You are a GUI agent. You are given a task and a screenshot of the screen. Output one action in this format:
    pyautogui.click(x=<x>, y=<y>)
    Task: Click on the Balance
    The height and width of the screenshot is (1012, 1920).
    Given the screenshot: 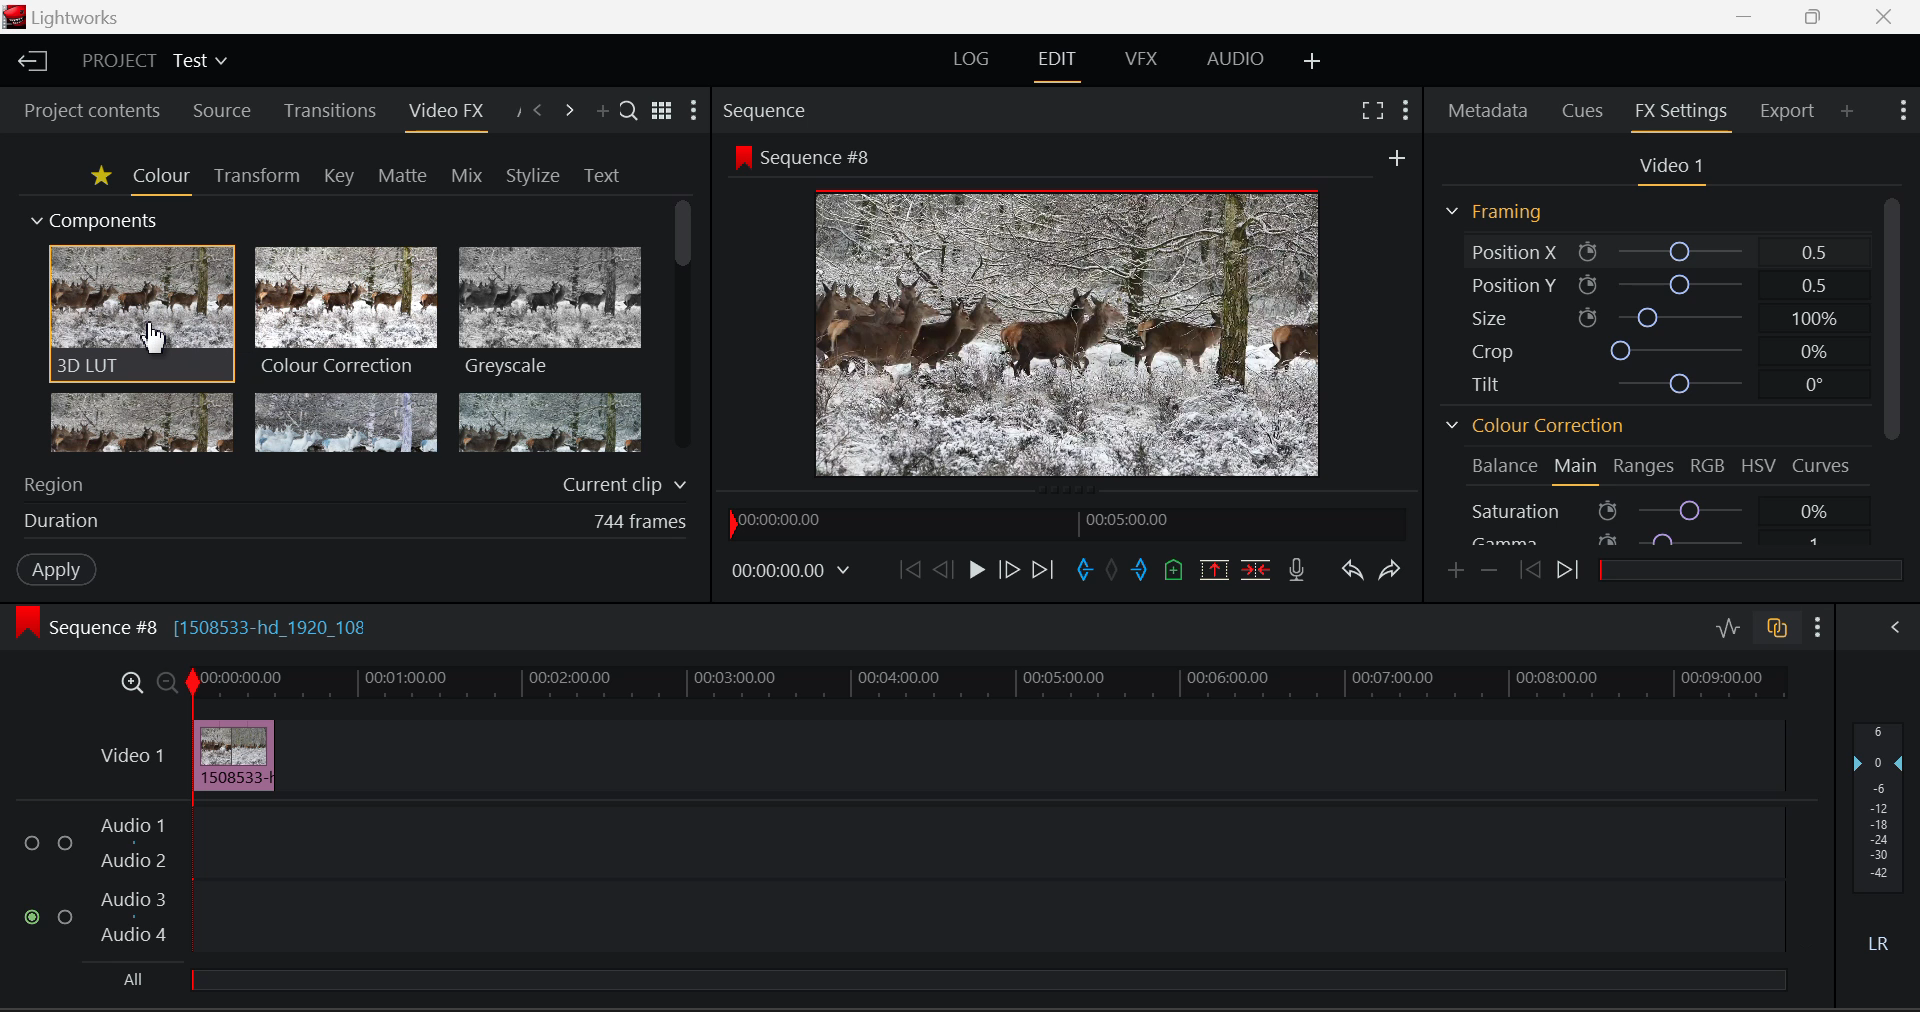 What is the action you would take?
    pyautogui.click(x=1501, y=468)
    